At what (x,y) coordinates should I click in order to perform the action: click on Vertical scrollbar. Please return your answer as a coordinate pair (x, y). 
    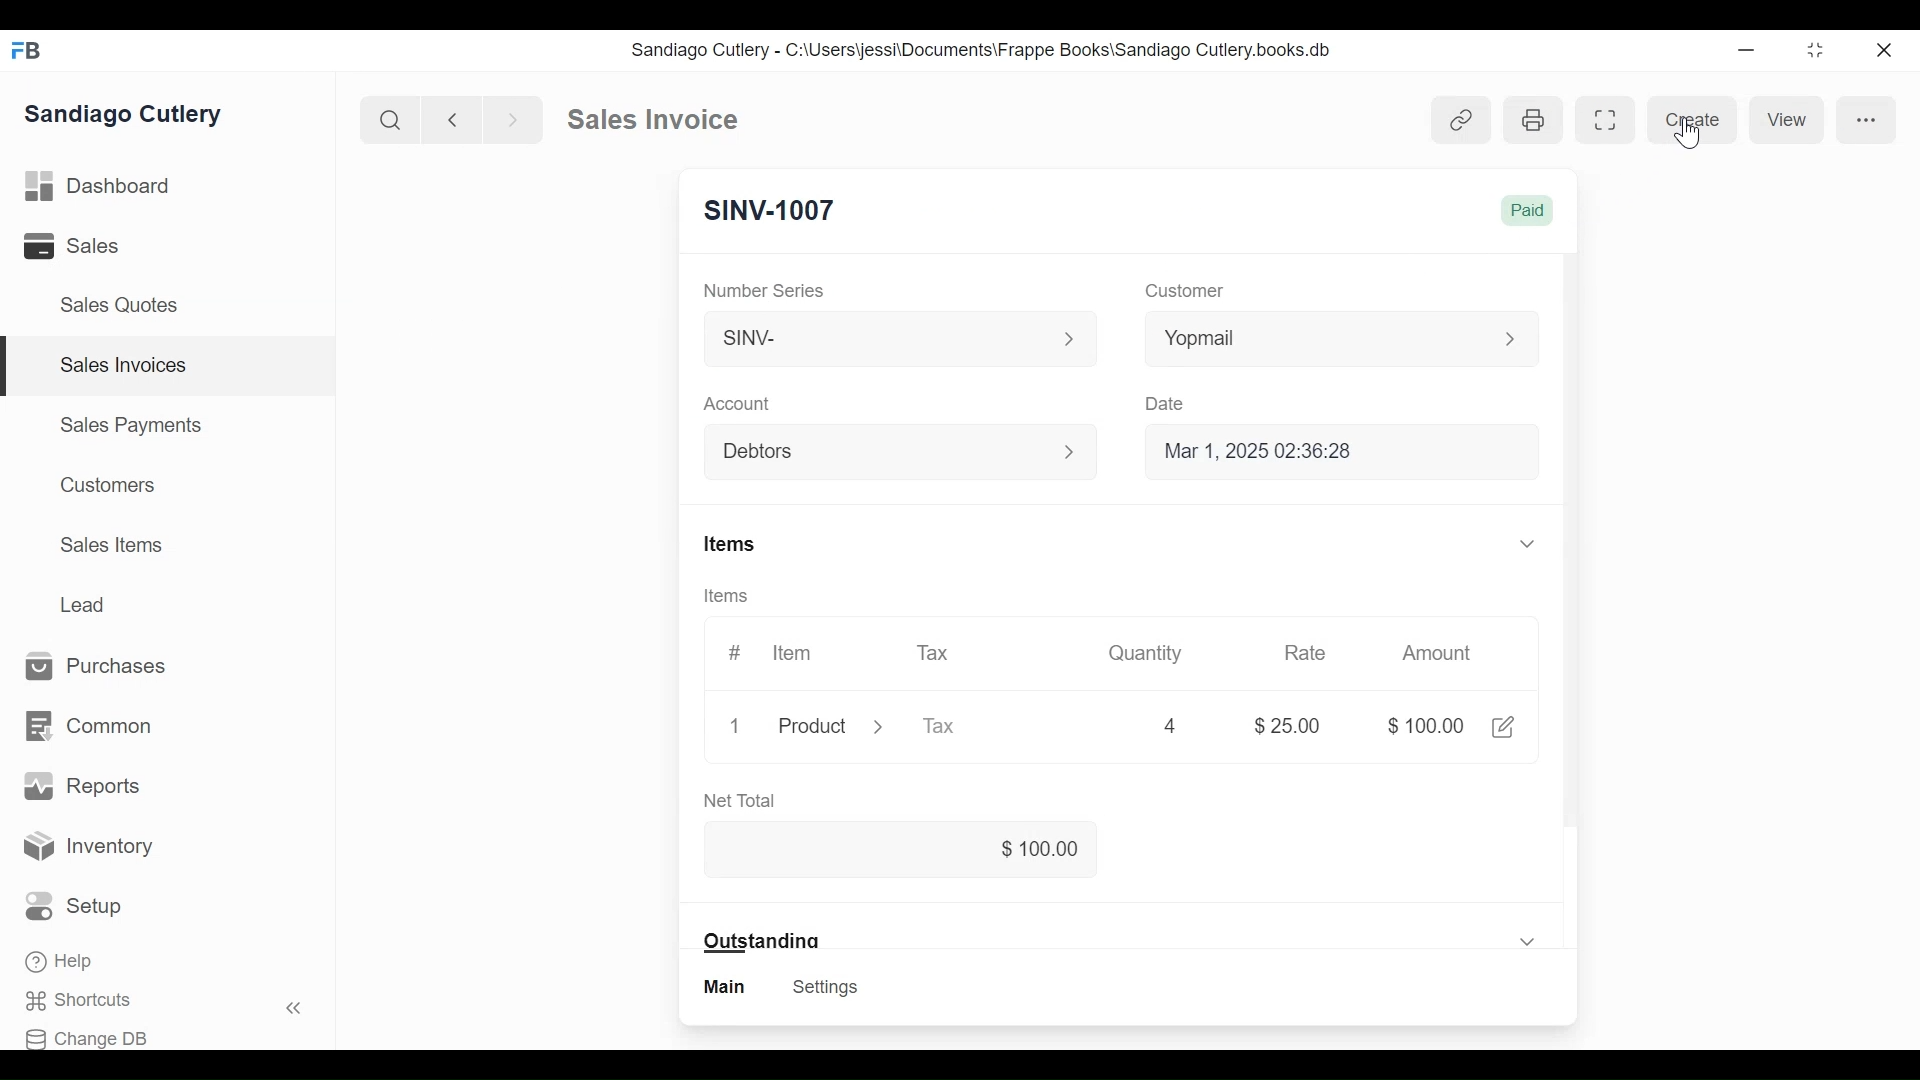
    Looking at the image, I should click on (1570, 545).